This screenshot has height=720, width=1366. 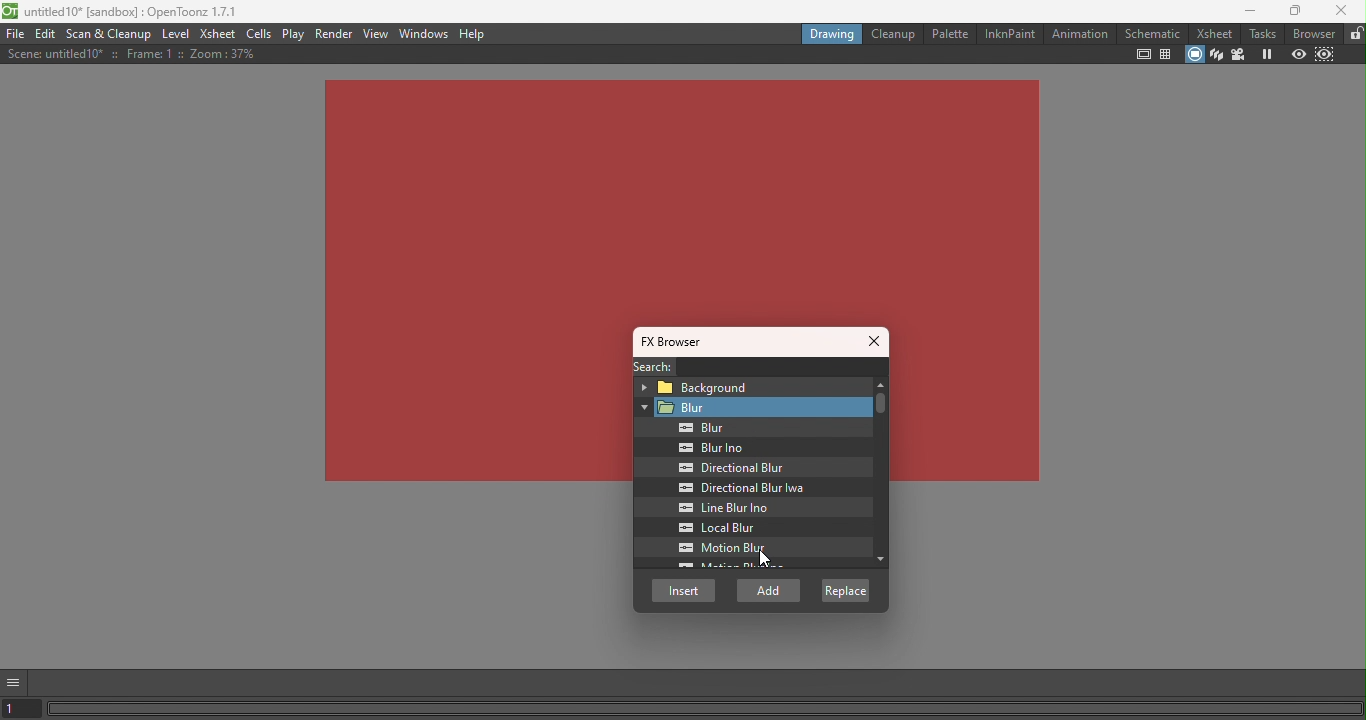 What do you see at coordinates (111, 33) in the screenshot?
I see `Scan & Cleanup` at bounding box center [111, 33].